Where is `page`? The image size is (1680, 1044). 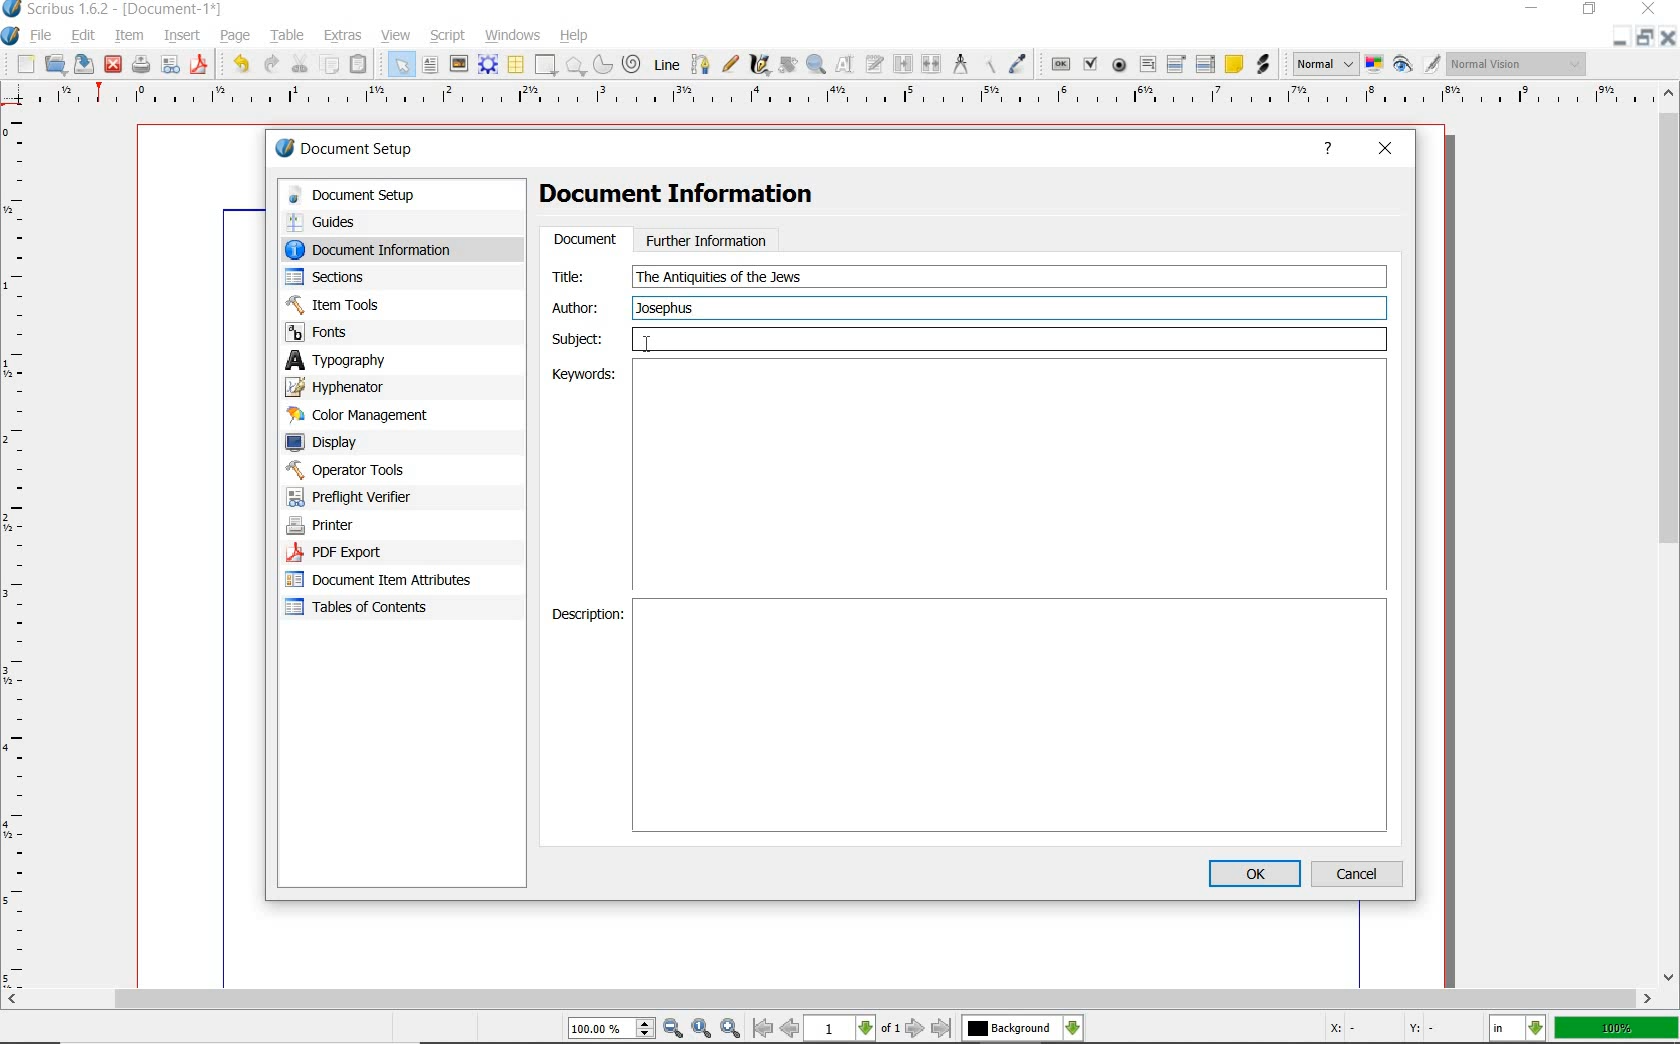
page is located at coordinates (239, 36).